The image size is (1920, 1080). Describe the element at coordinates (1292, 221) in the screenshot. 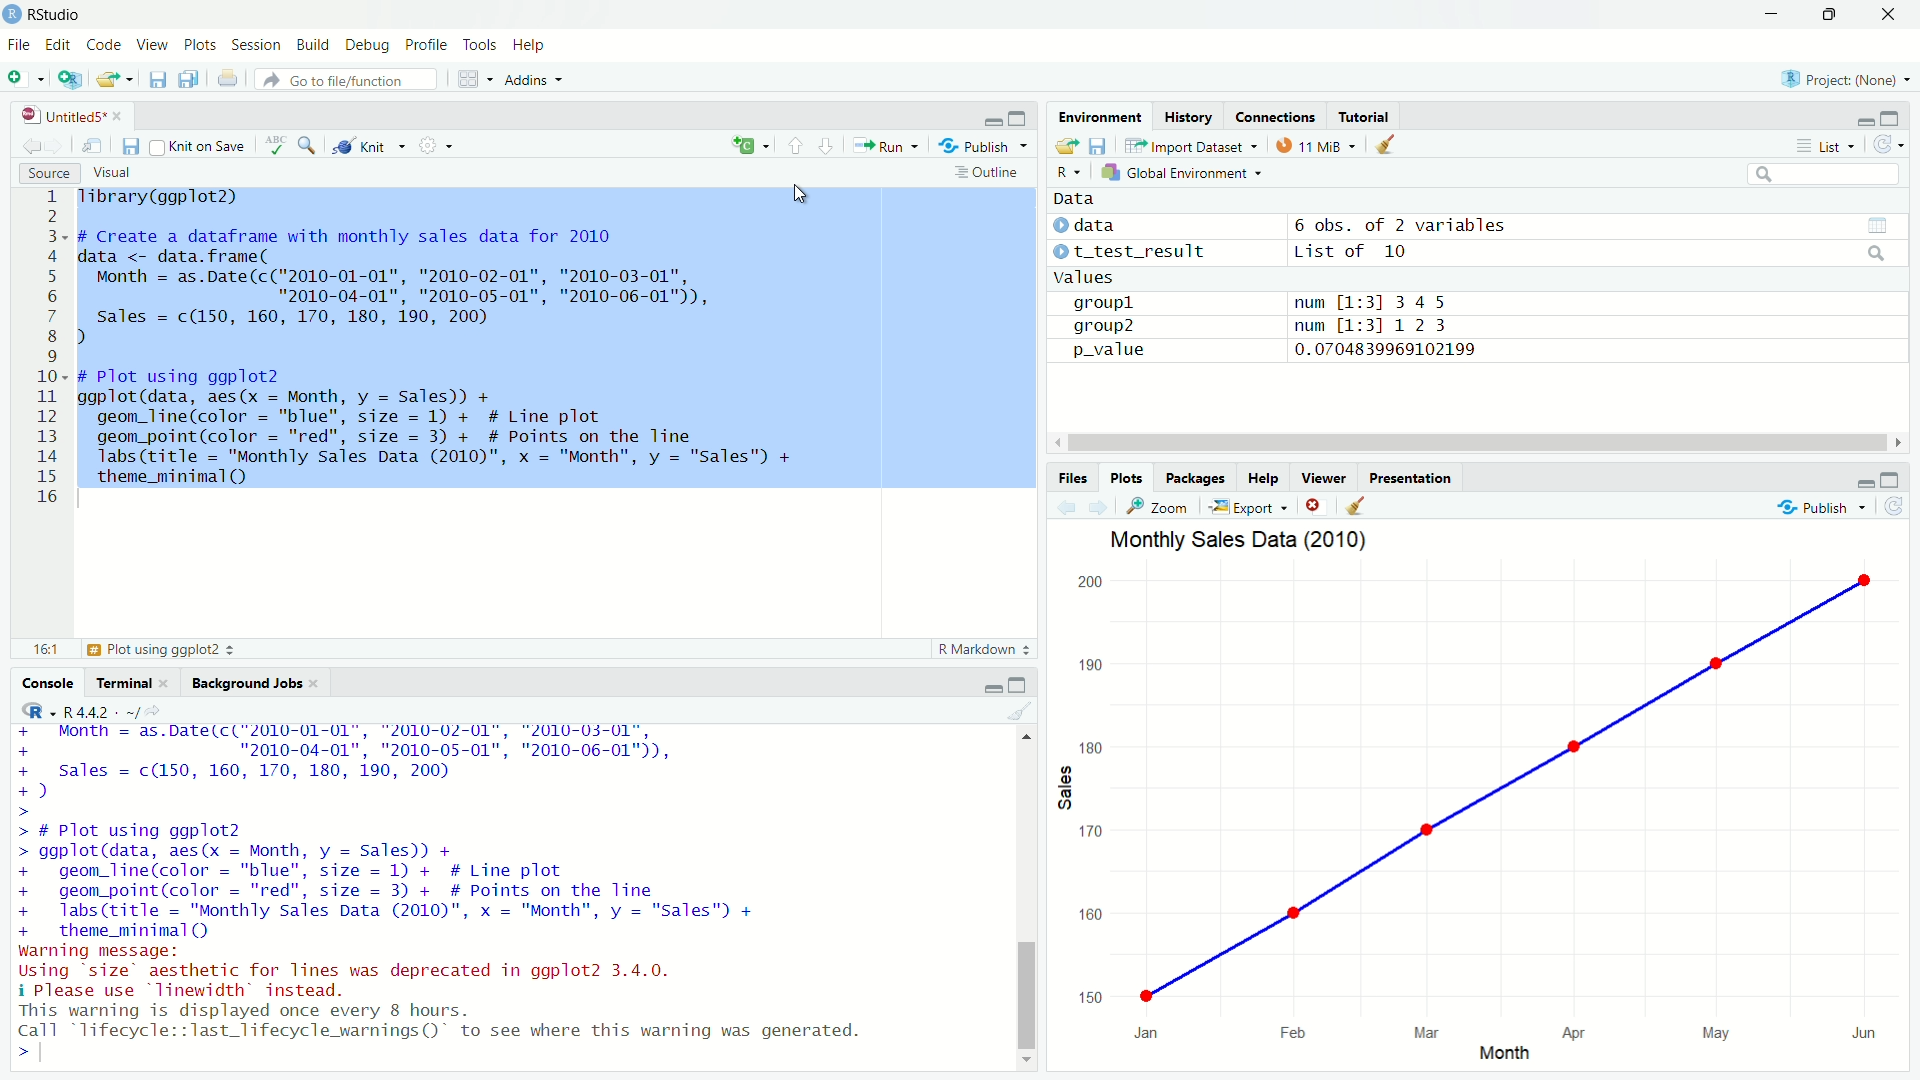

I see `©Odata 6 obs. of 2 variables` at that location.